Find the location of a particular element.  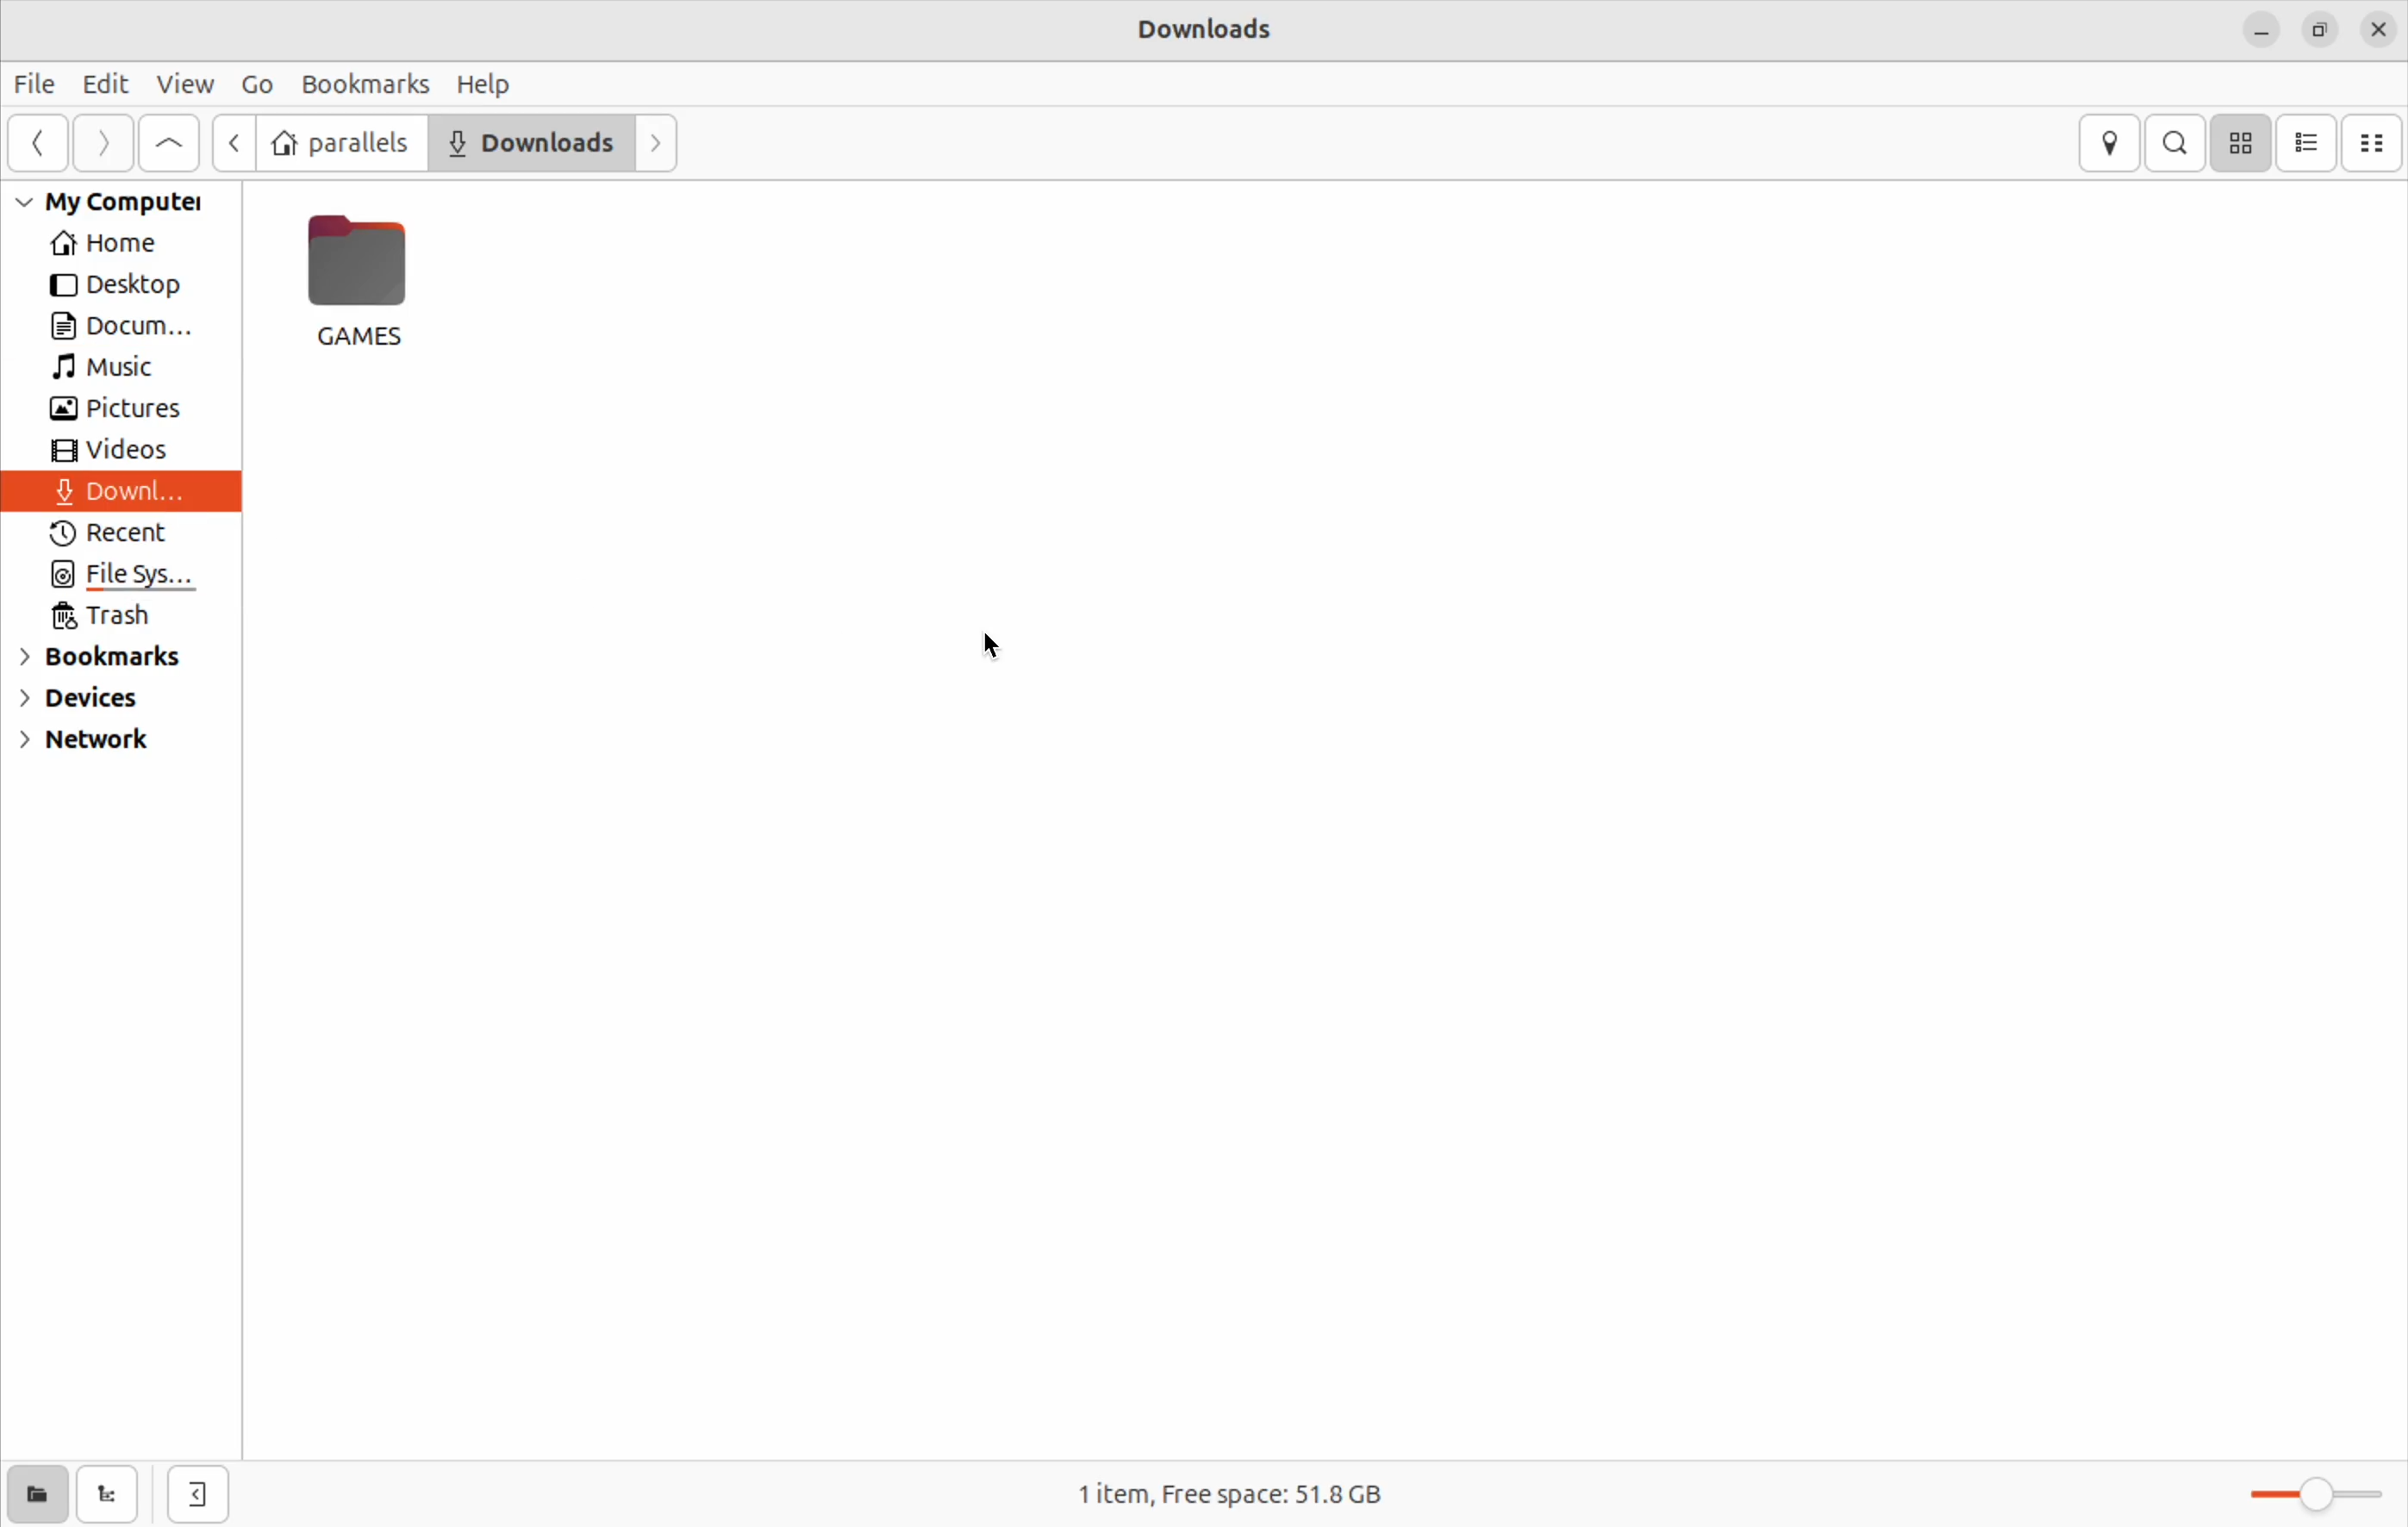

videos is located at coordinates (115, 457).